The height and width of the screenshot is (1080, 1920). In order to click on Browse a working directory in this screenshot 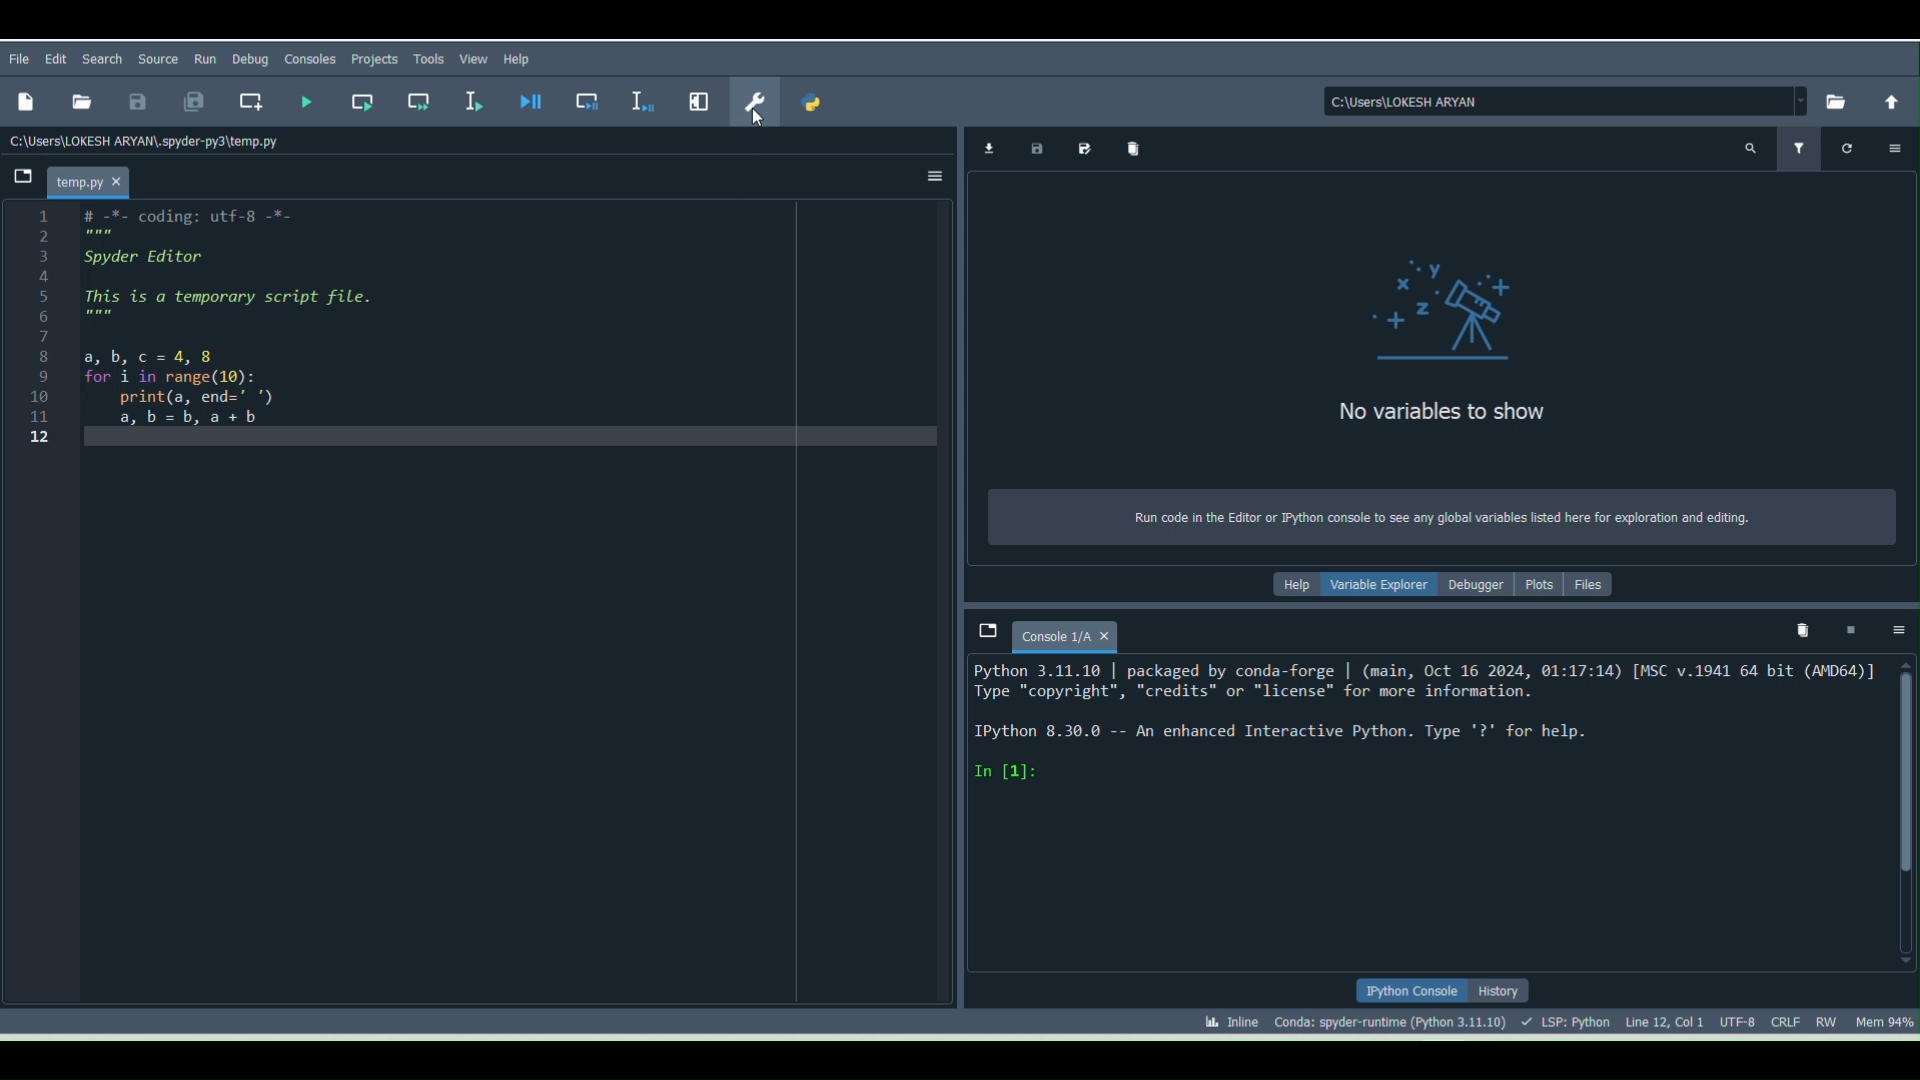, I will do `click(1835, 100)`.